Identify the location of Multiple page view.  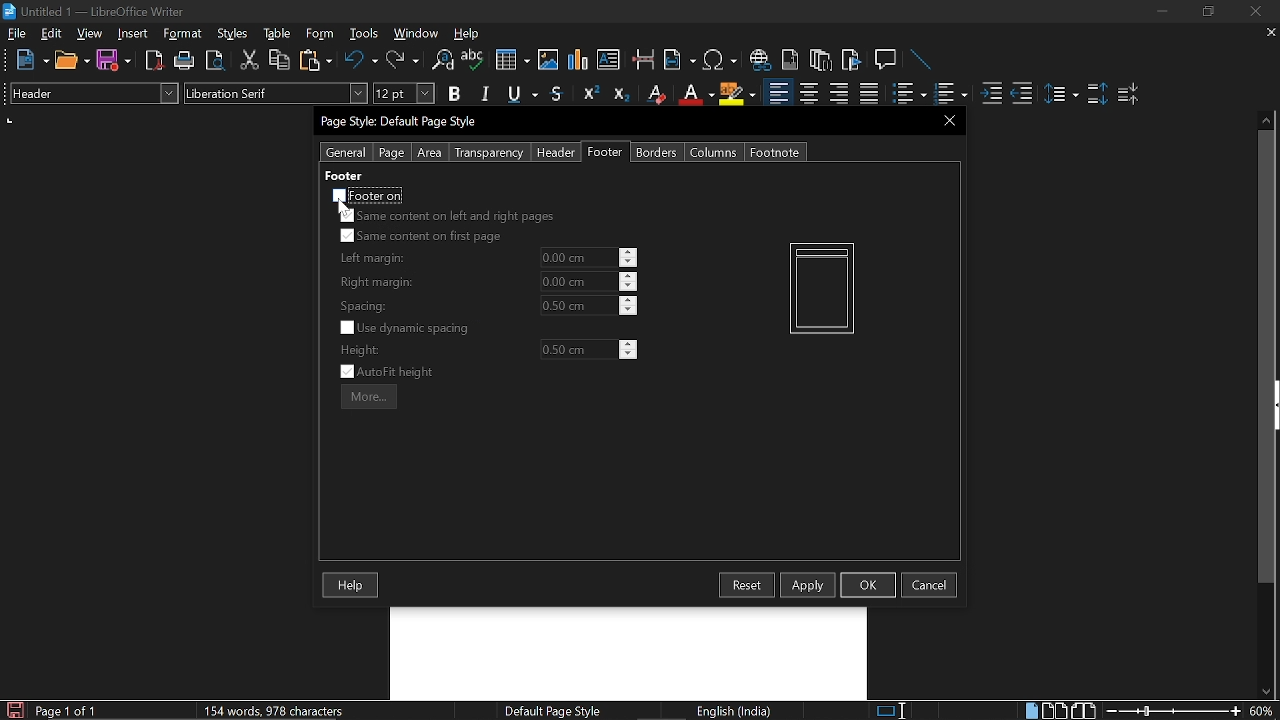
(1054, 711).